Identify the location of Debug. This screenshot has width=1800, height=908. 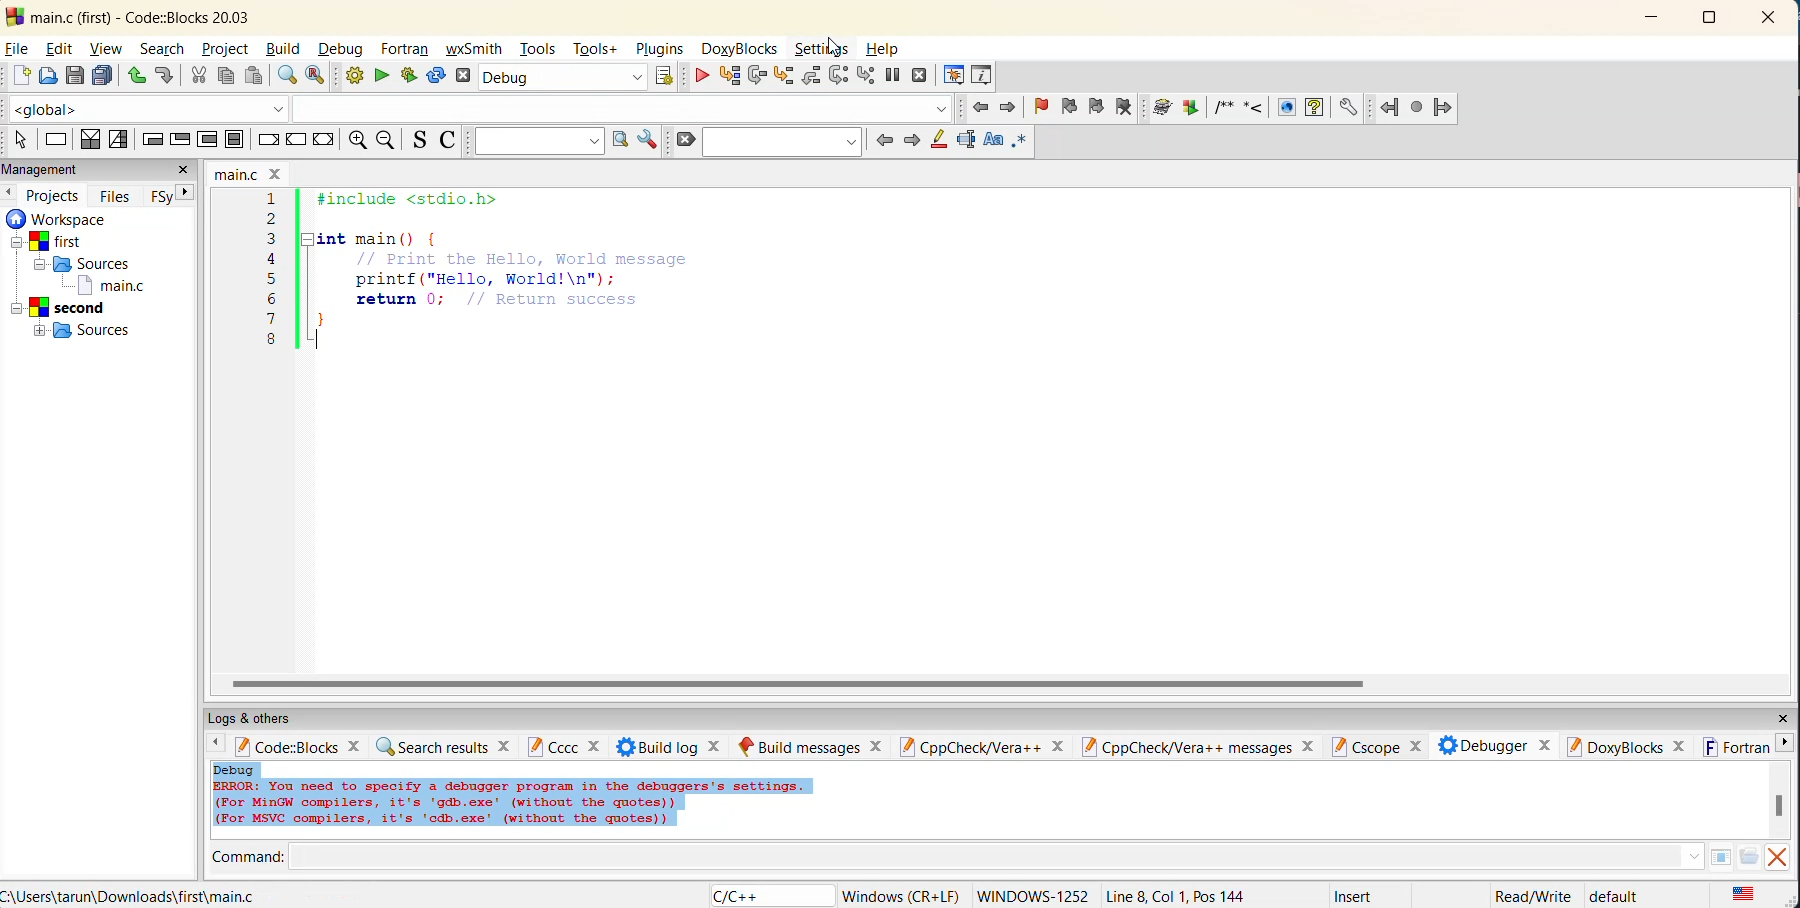
(549, 76).